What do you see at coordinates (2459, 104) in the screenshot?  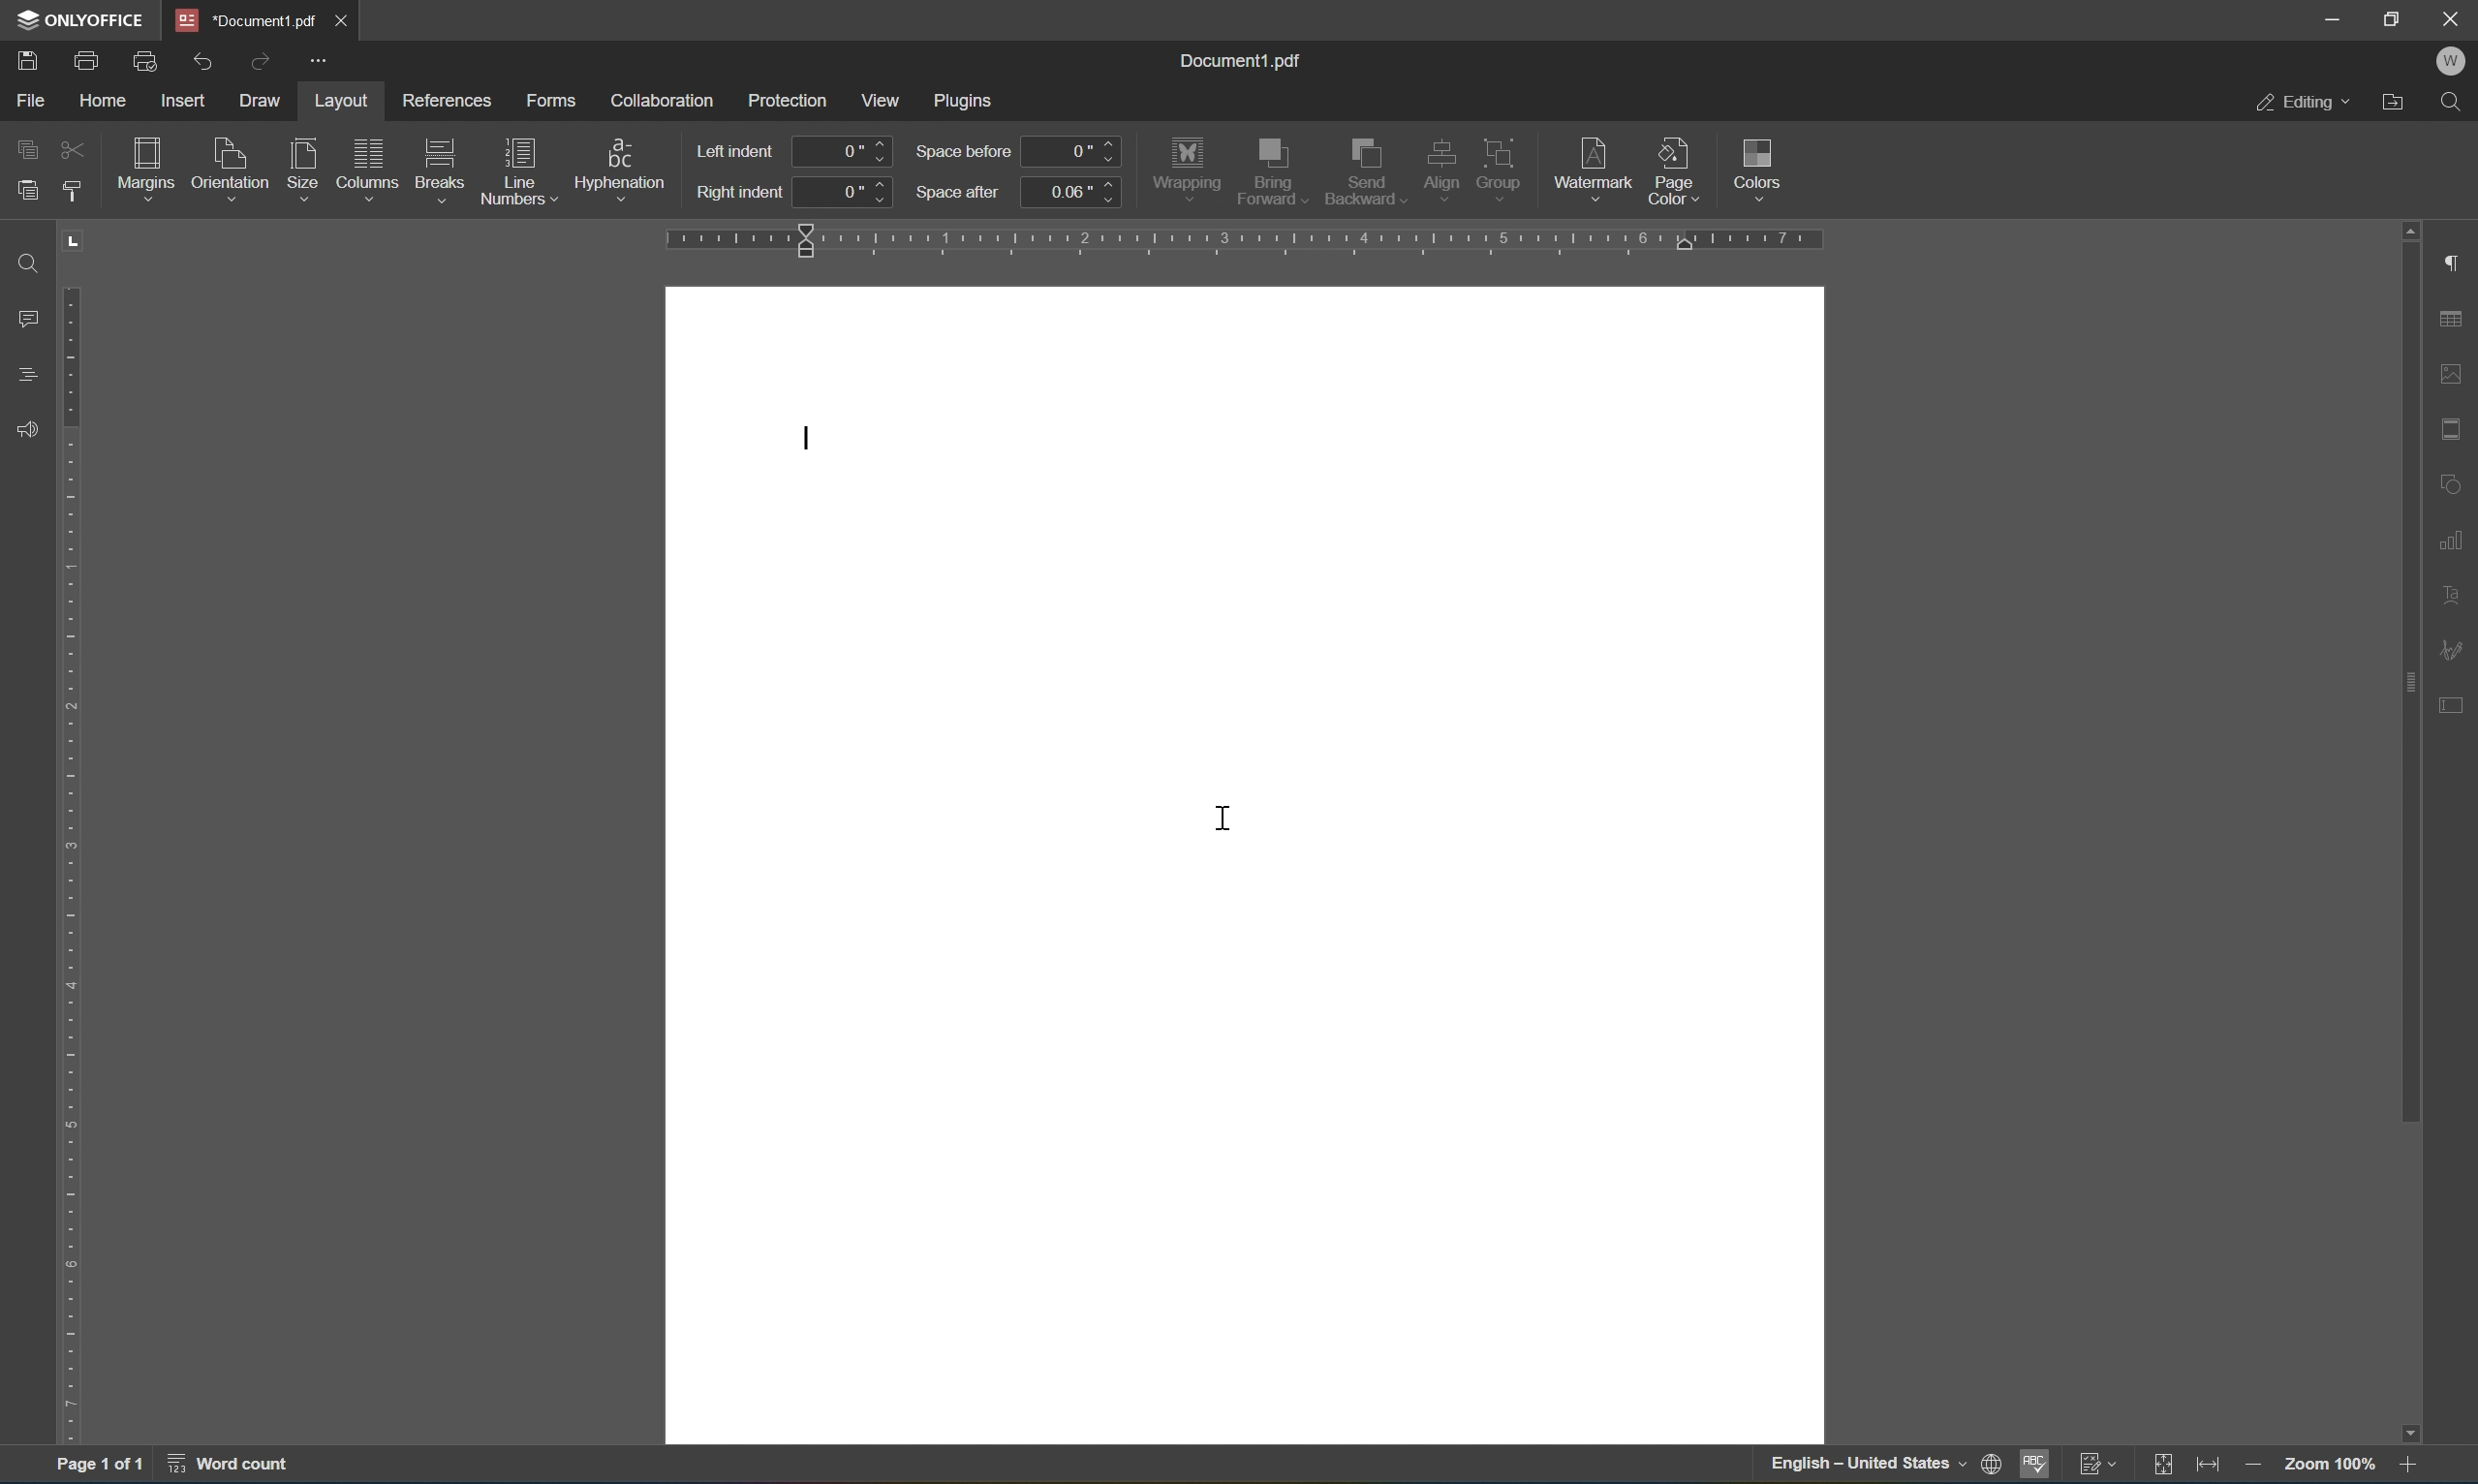 I see `Find` at bounding box center [2459, 104].